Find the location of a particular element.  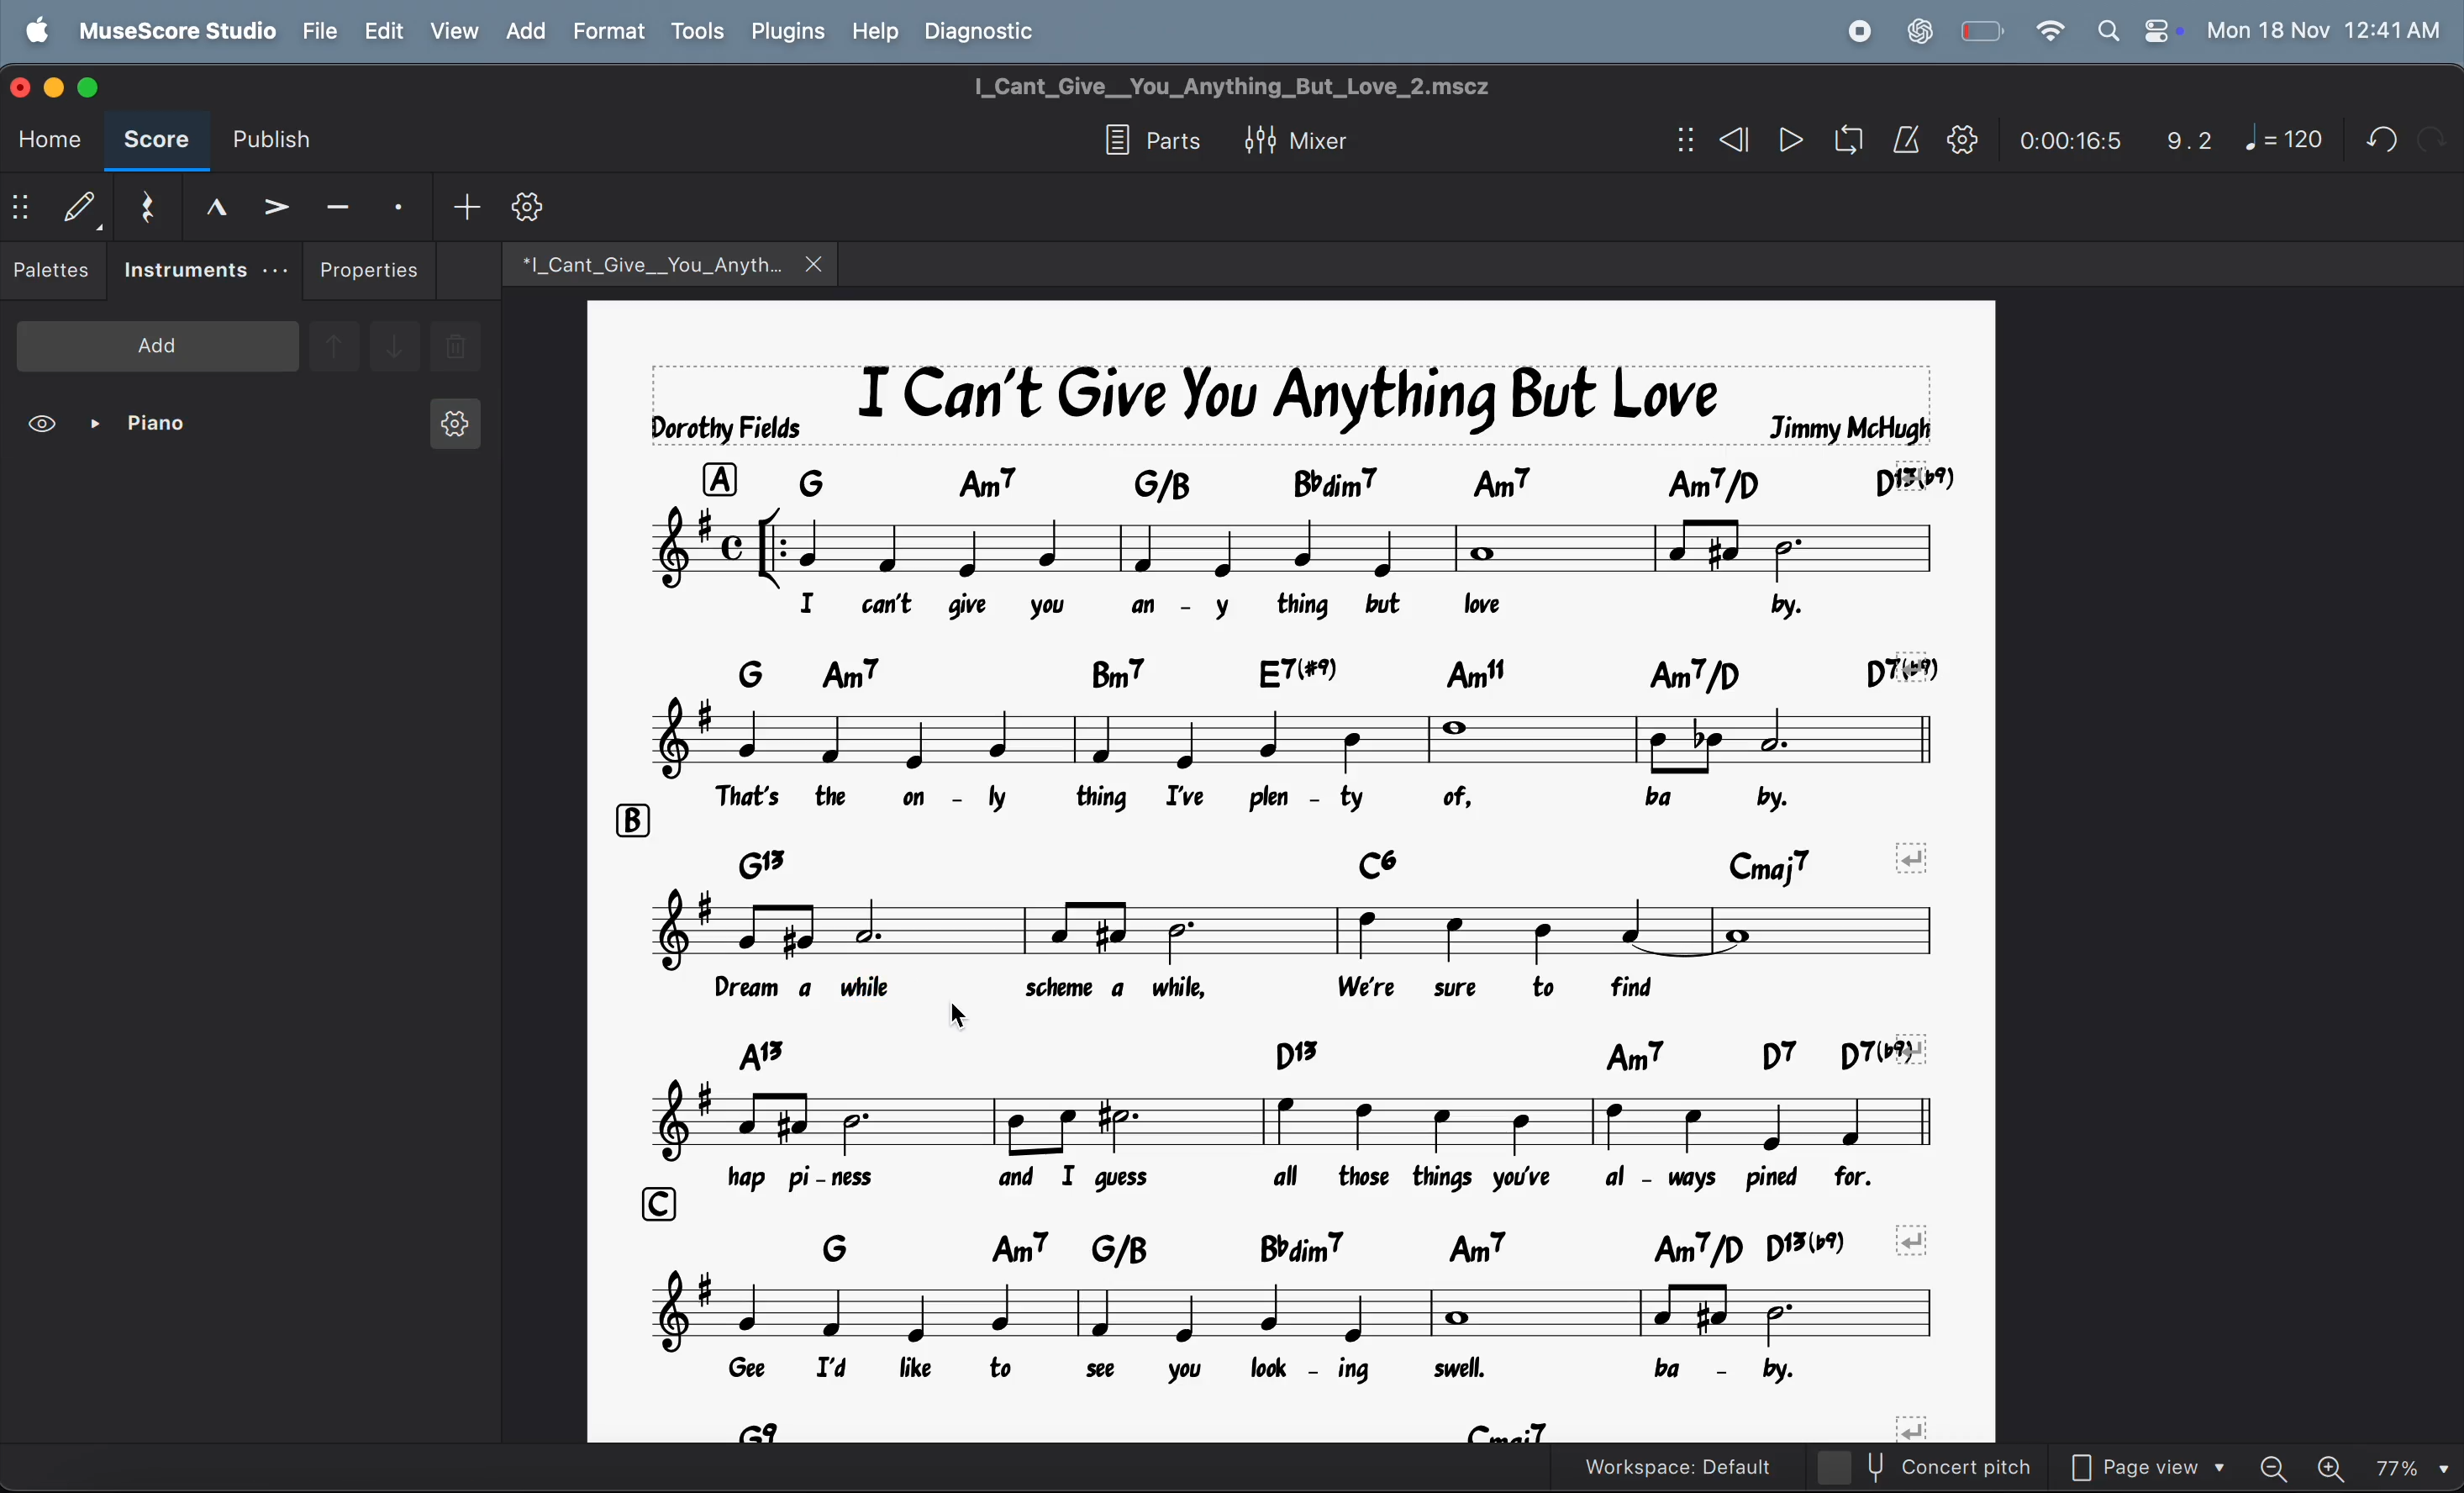

format is located at coordinates (612, 34).